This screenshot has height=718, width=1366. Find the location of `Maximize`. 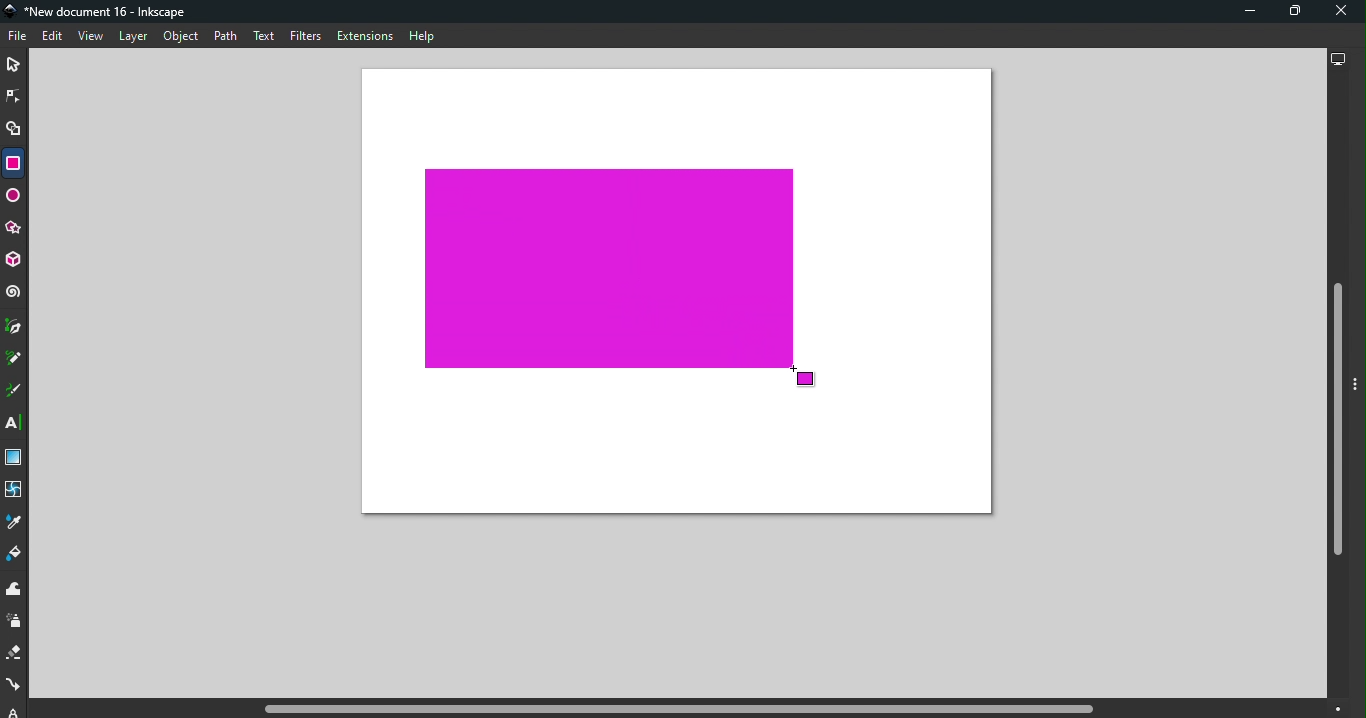

Maximize is located at coordinates (1288, 14).